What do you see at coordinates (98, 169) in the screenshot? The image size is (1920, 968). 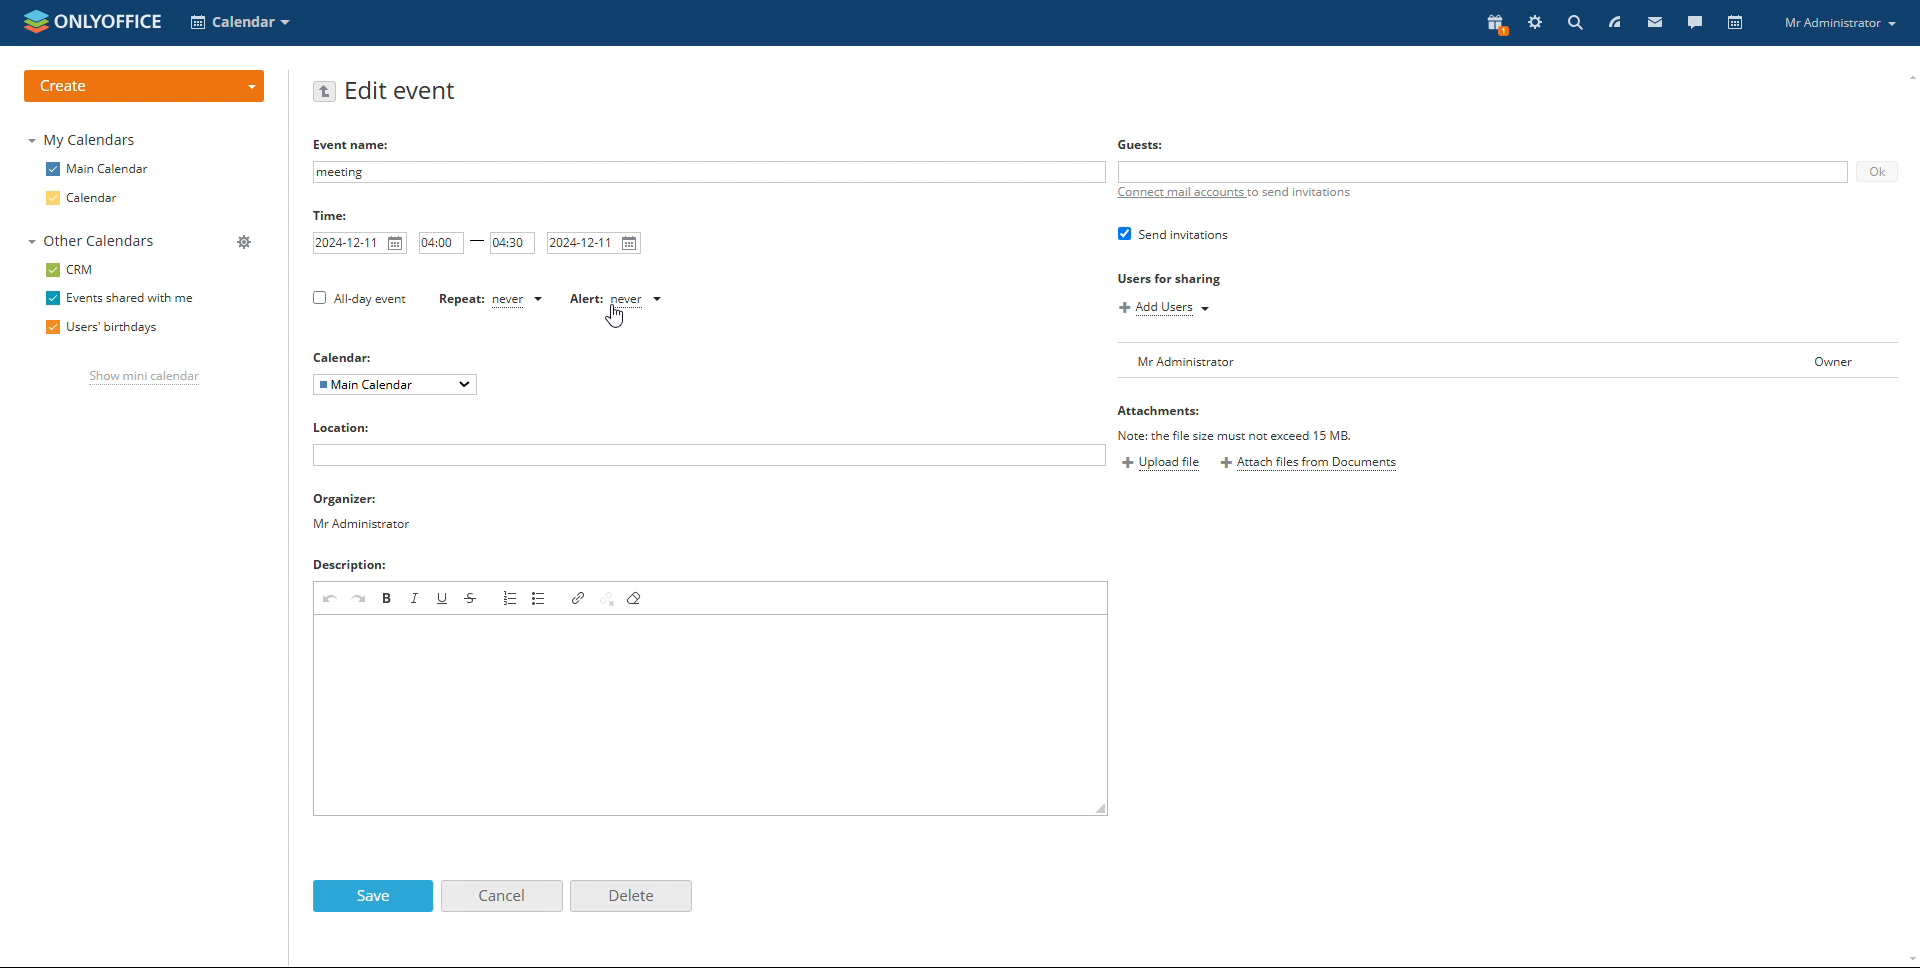 I see `main calendar` at bounding box center [98, 169].